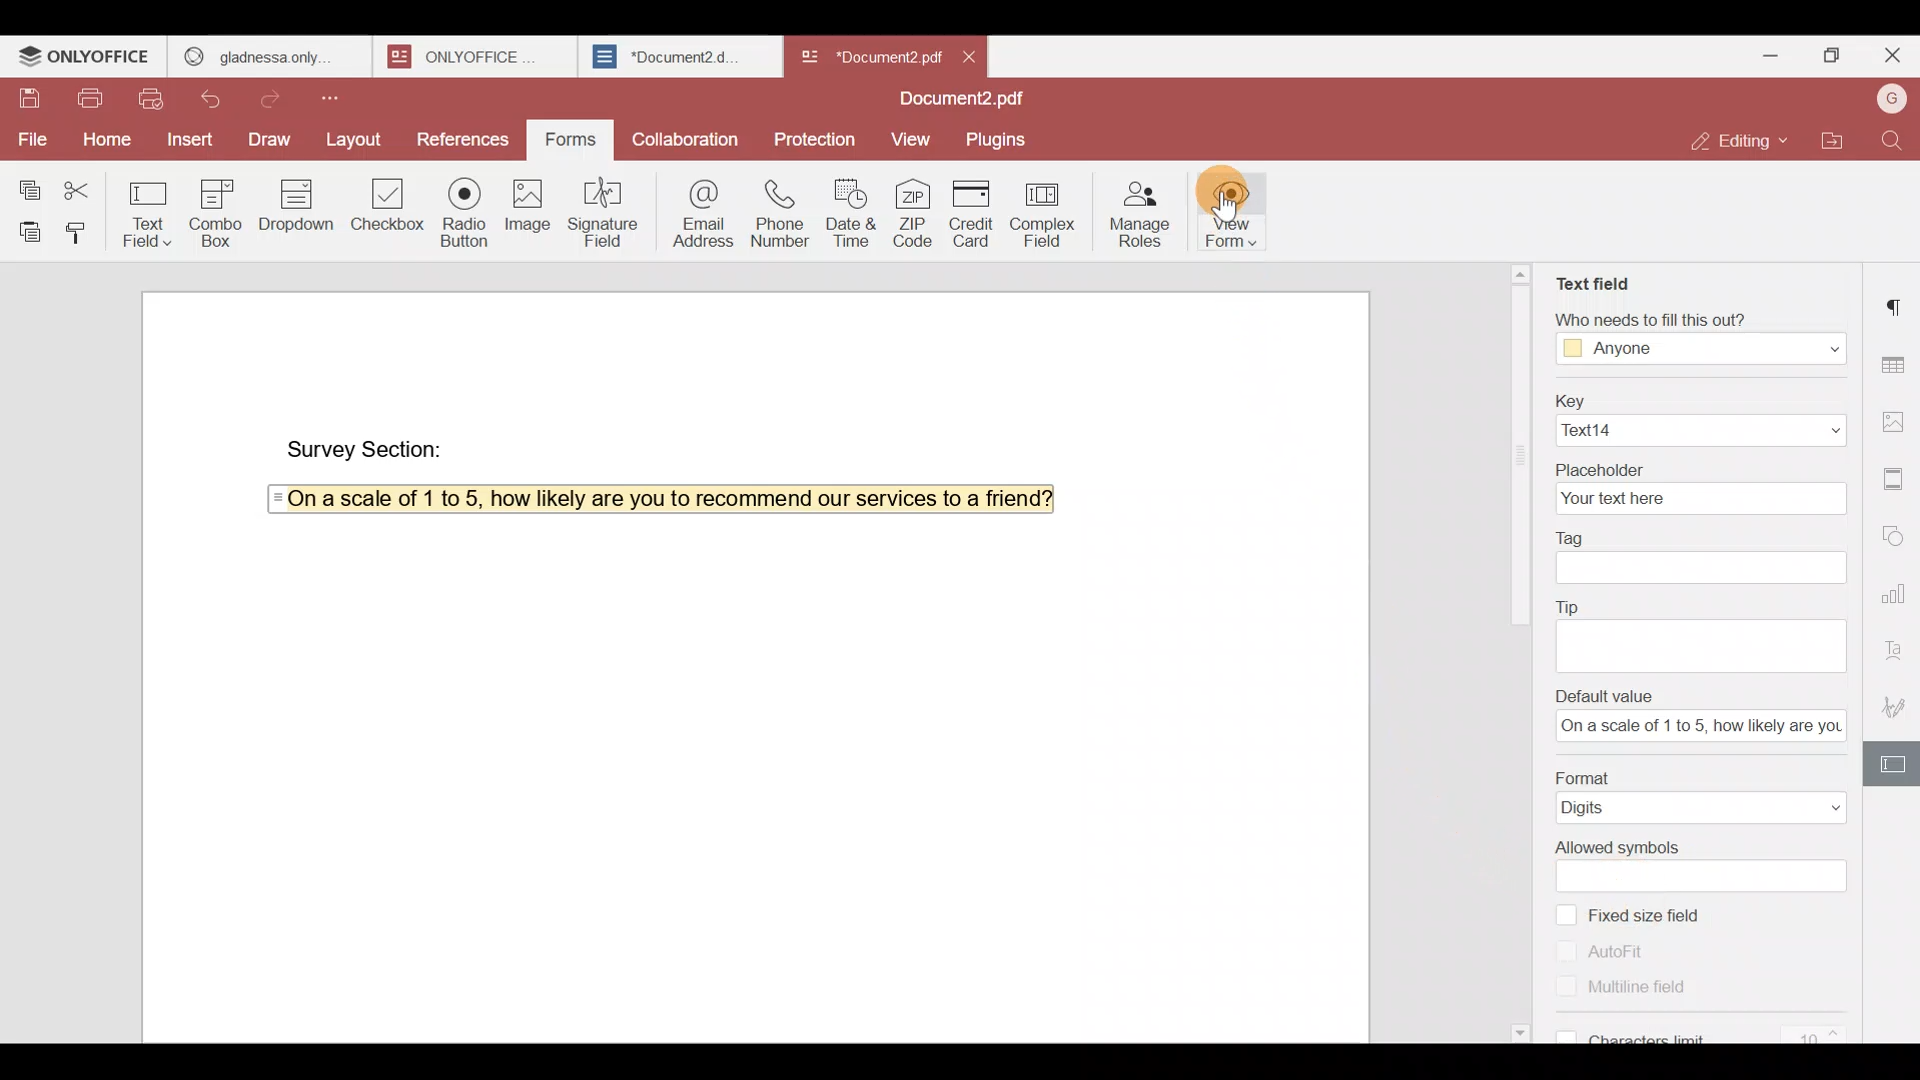 This screenshot has height=1080, width=1920. Describe the element at coordinates (463, 209) in the screenshot. I see `Radio` at that location.